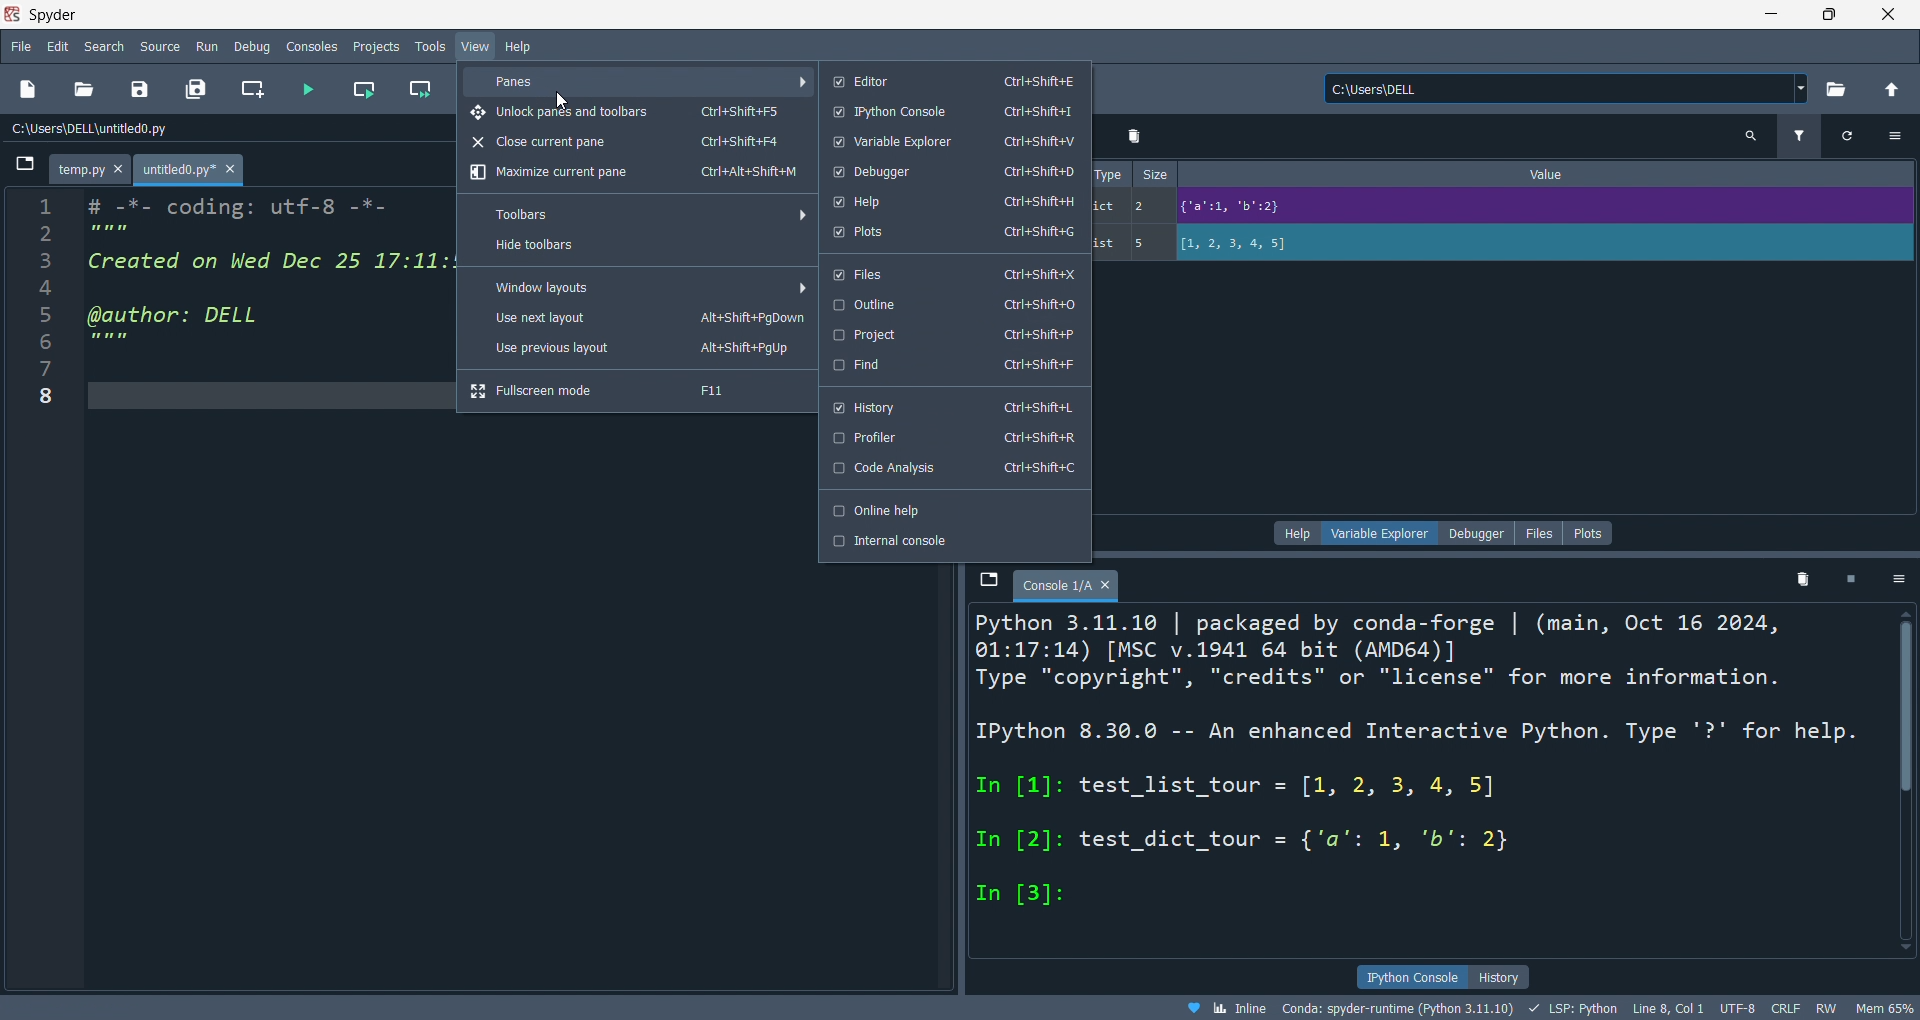 Image resolution: width=1920 pixels, height=1020 pixels. Describe the element at coordinates (957, 114) in the screenshot. I see `python console` at that location.